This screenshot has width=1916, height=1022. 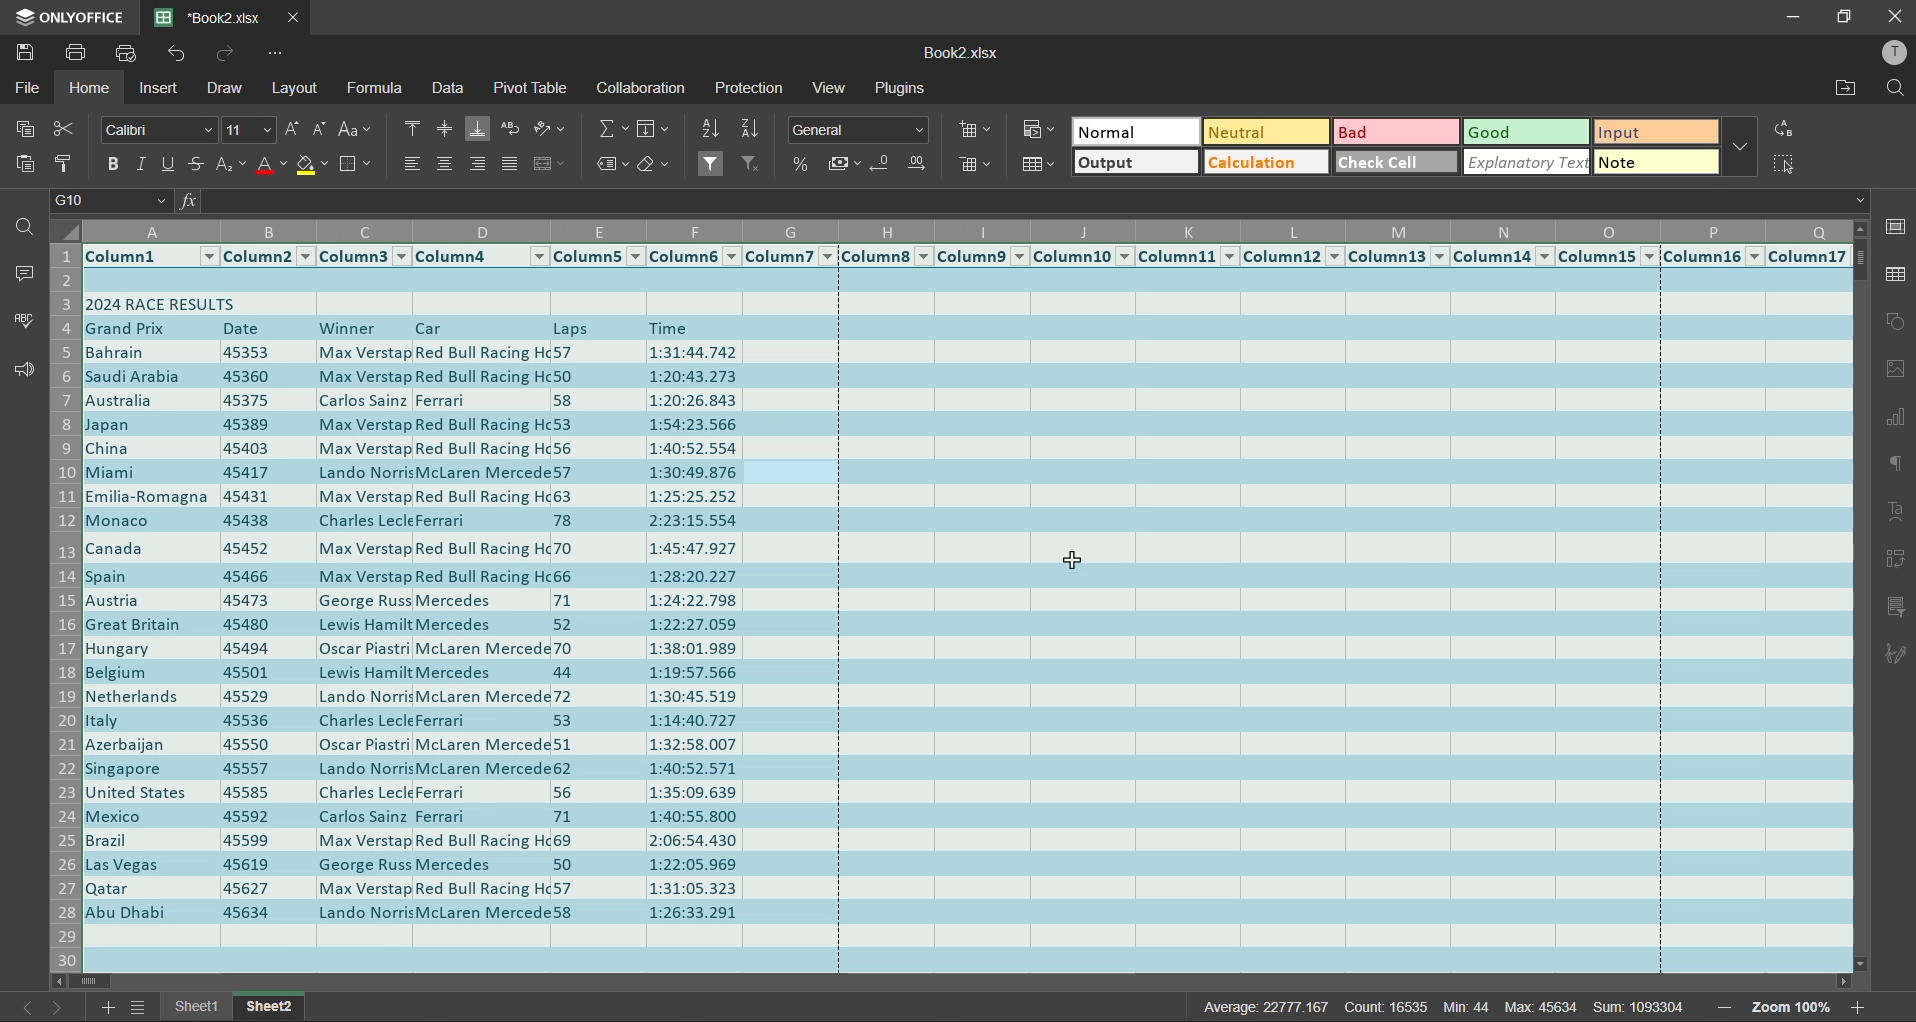 I want to click on more options, so click(x=1740, y=147).